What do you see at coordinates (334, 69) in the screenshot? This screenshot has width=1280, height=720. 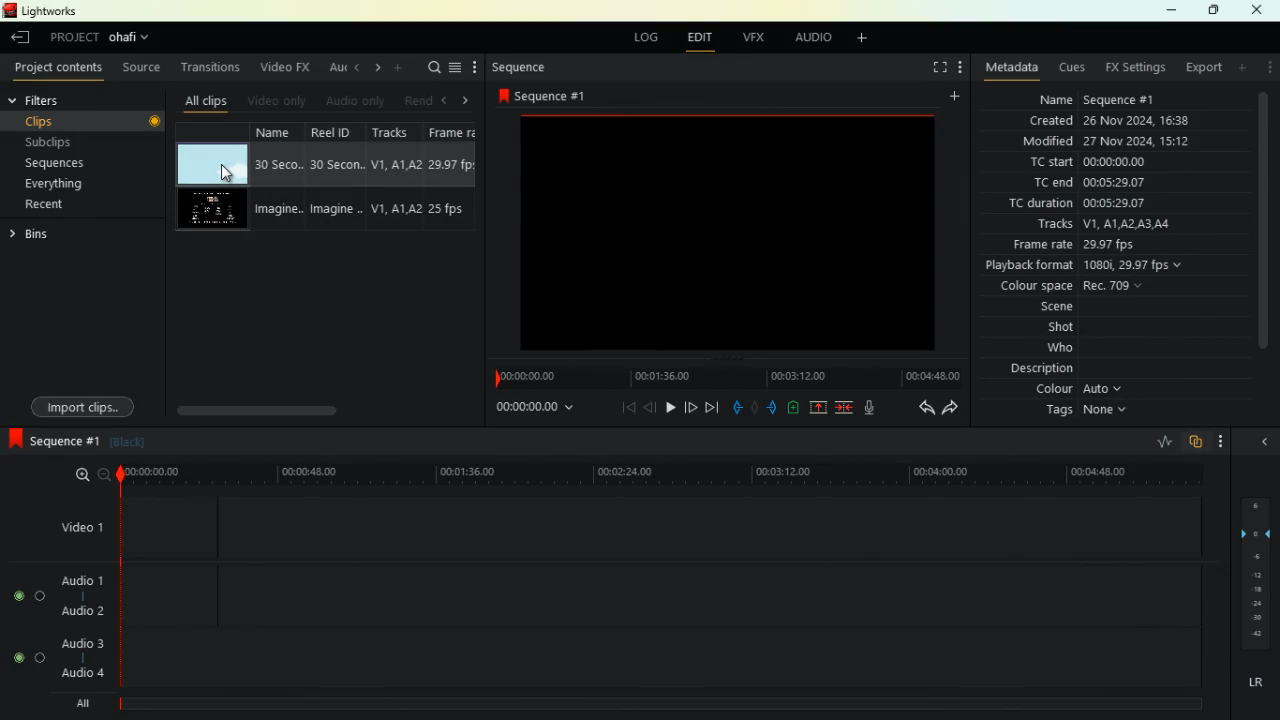 I see `au` at bounding box center [334, 69].